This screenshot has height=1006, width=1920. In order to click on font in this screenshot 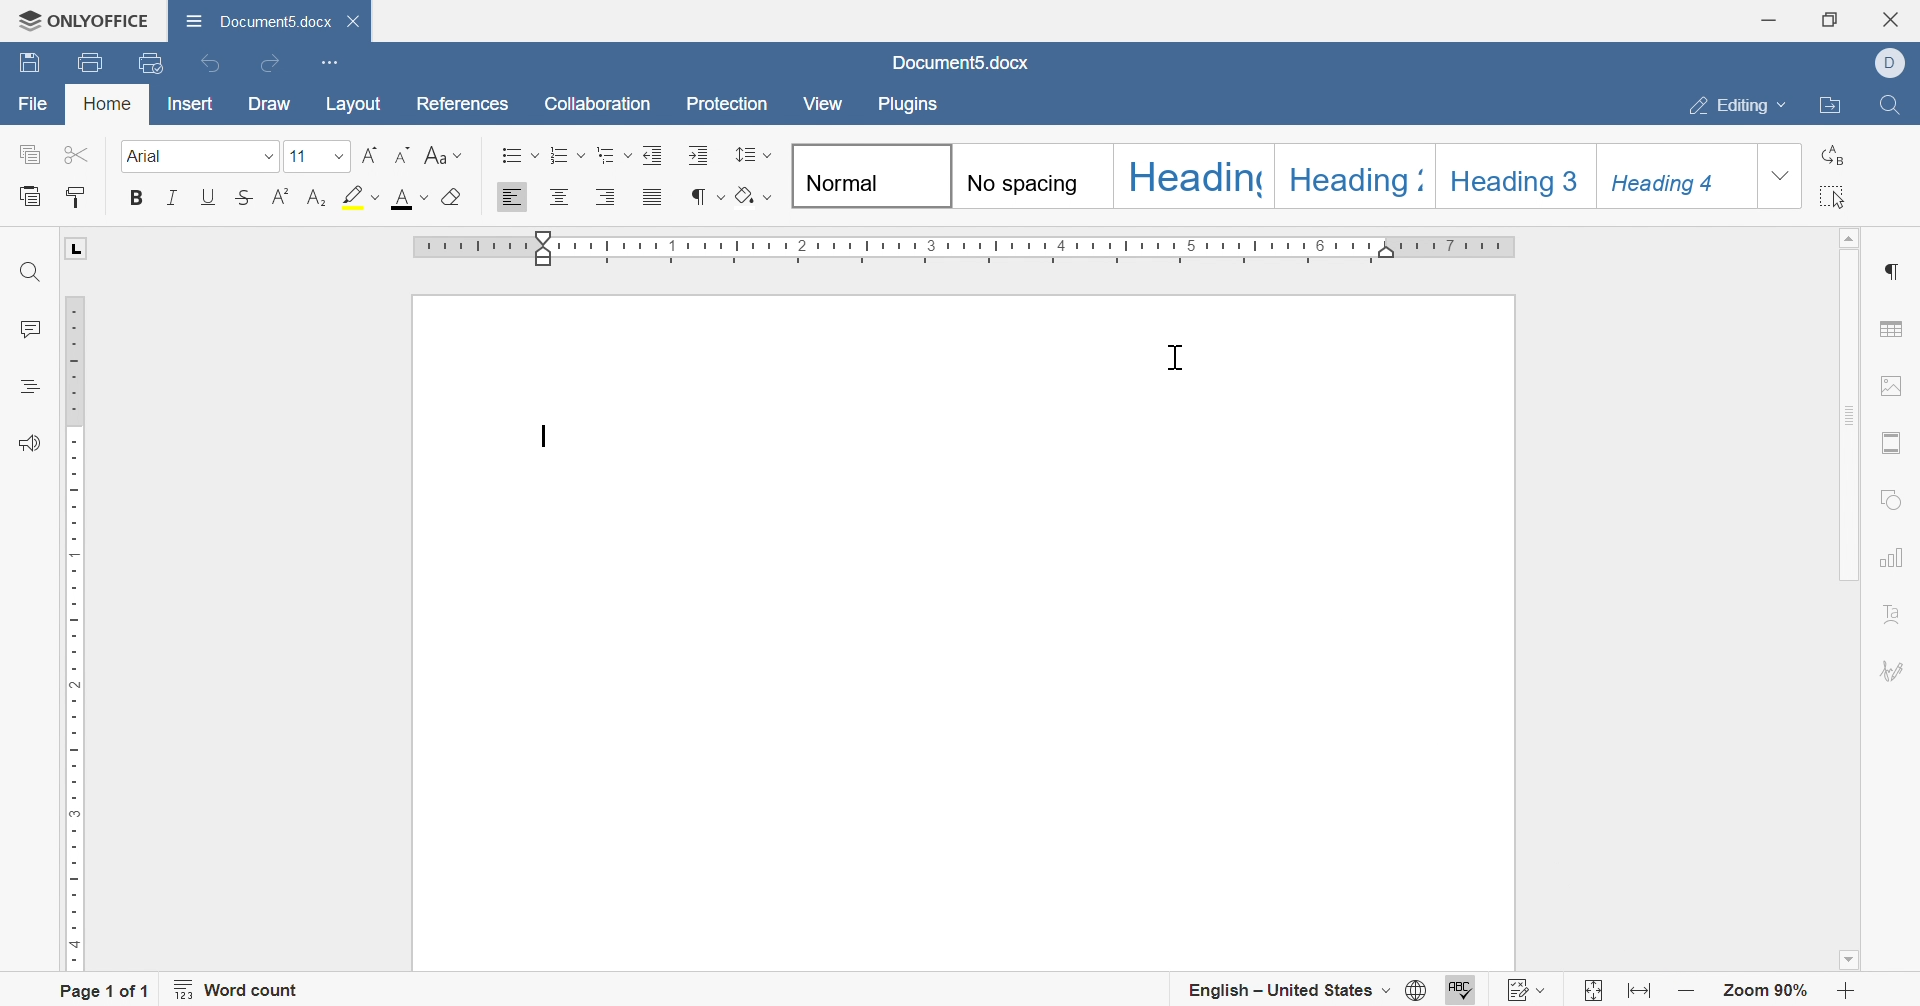, I will do `click(204, 157)`.